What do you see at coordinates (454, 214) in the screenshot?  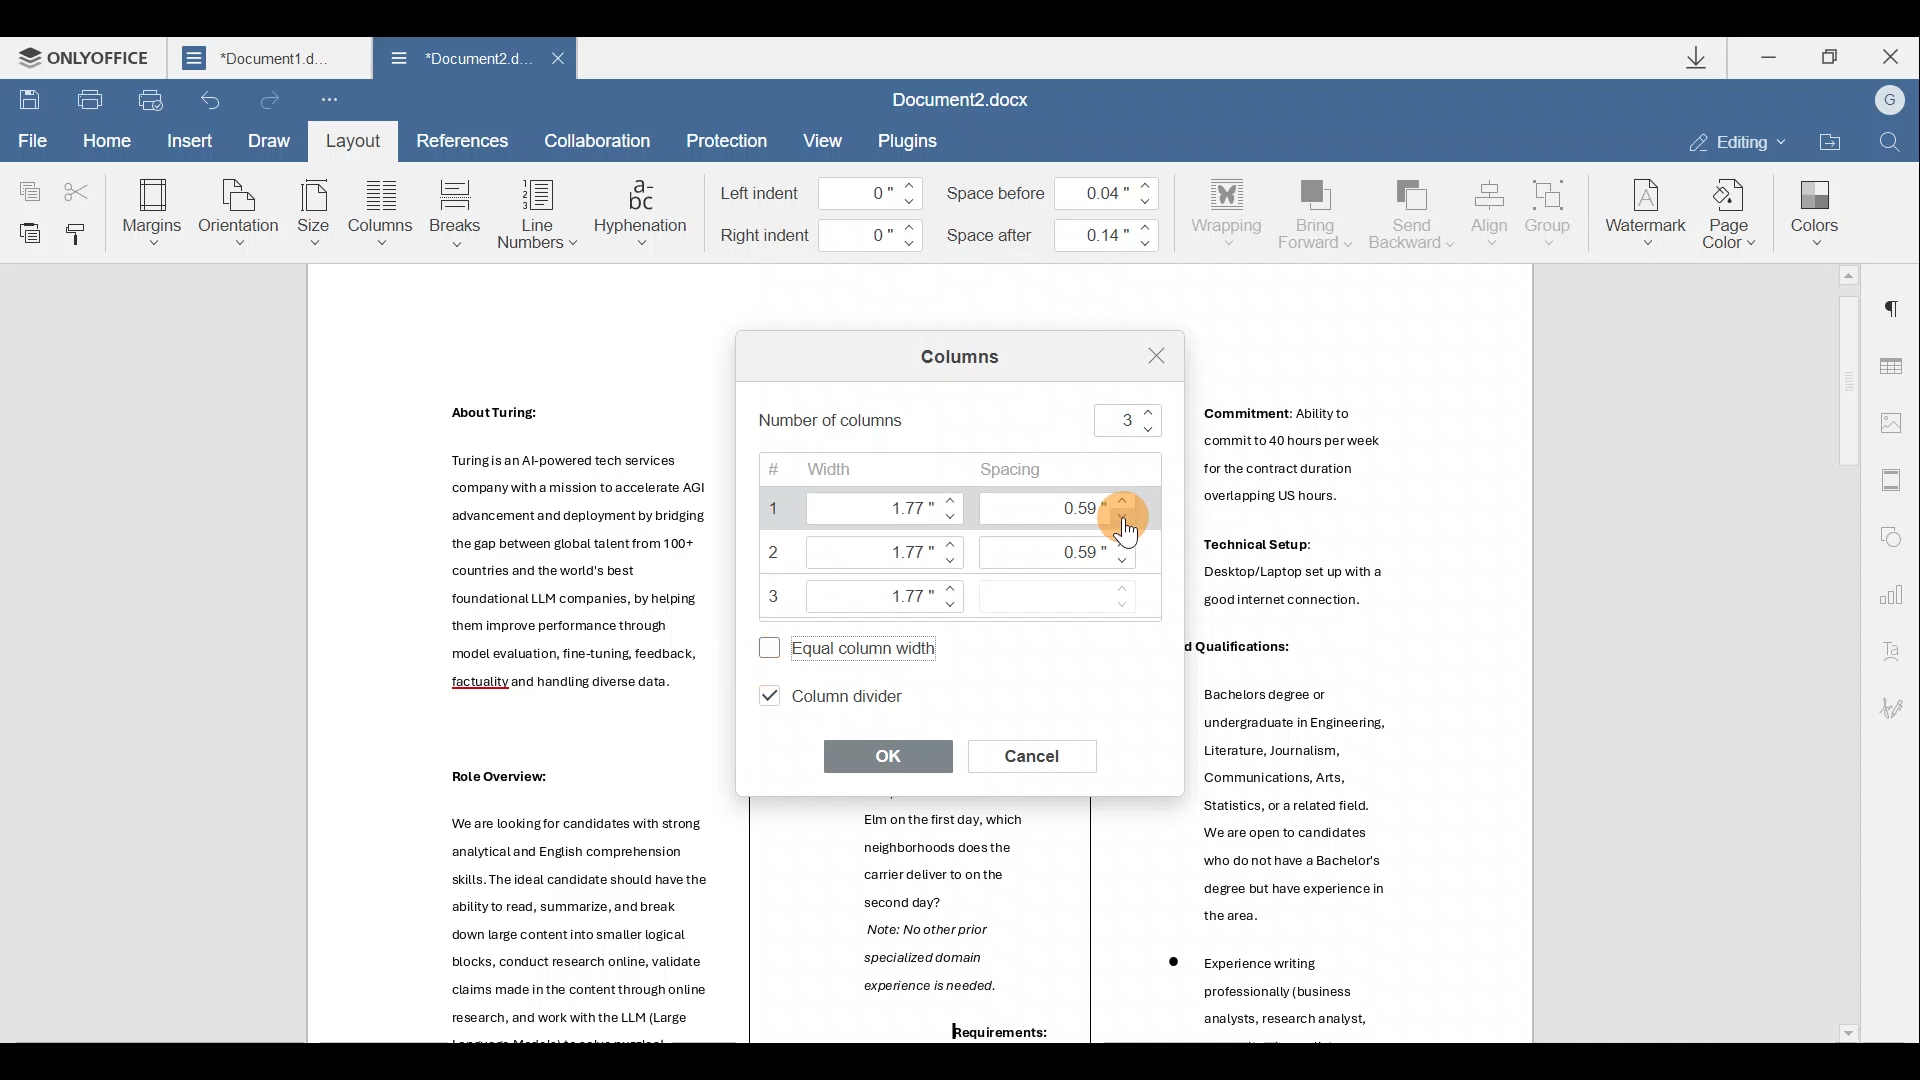 I see `Breaks` at bounding box center [454, 214].